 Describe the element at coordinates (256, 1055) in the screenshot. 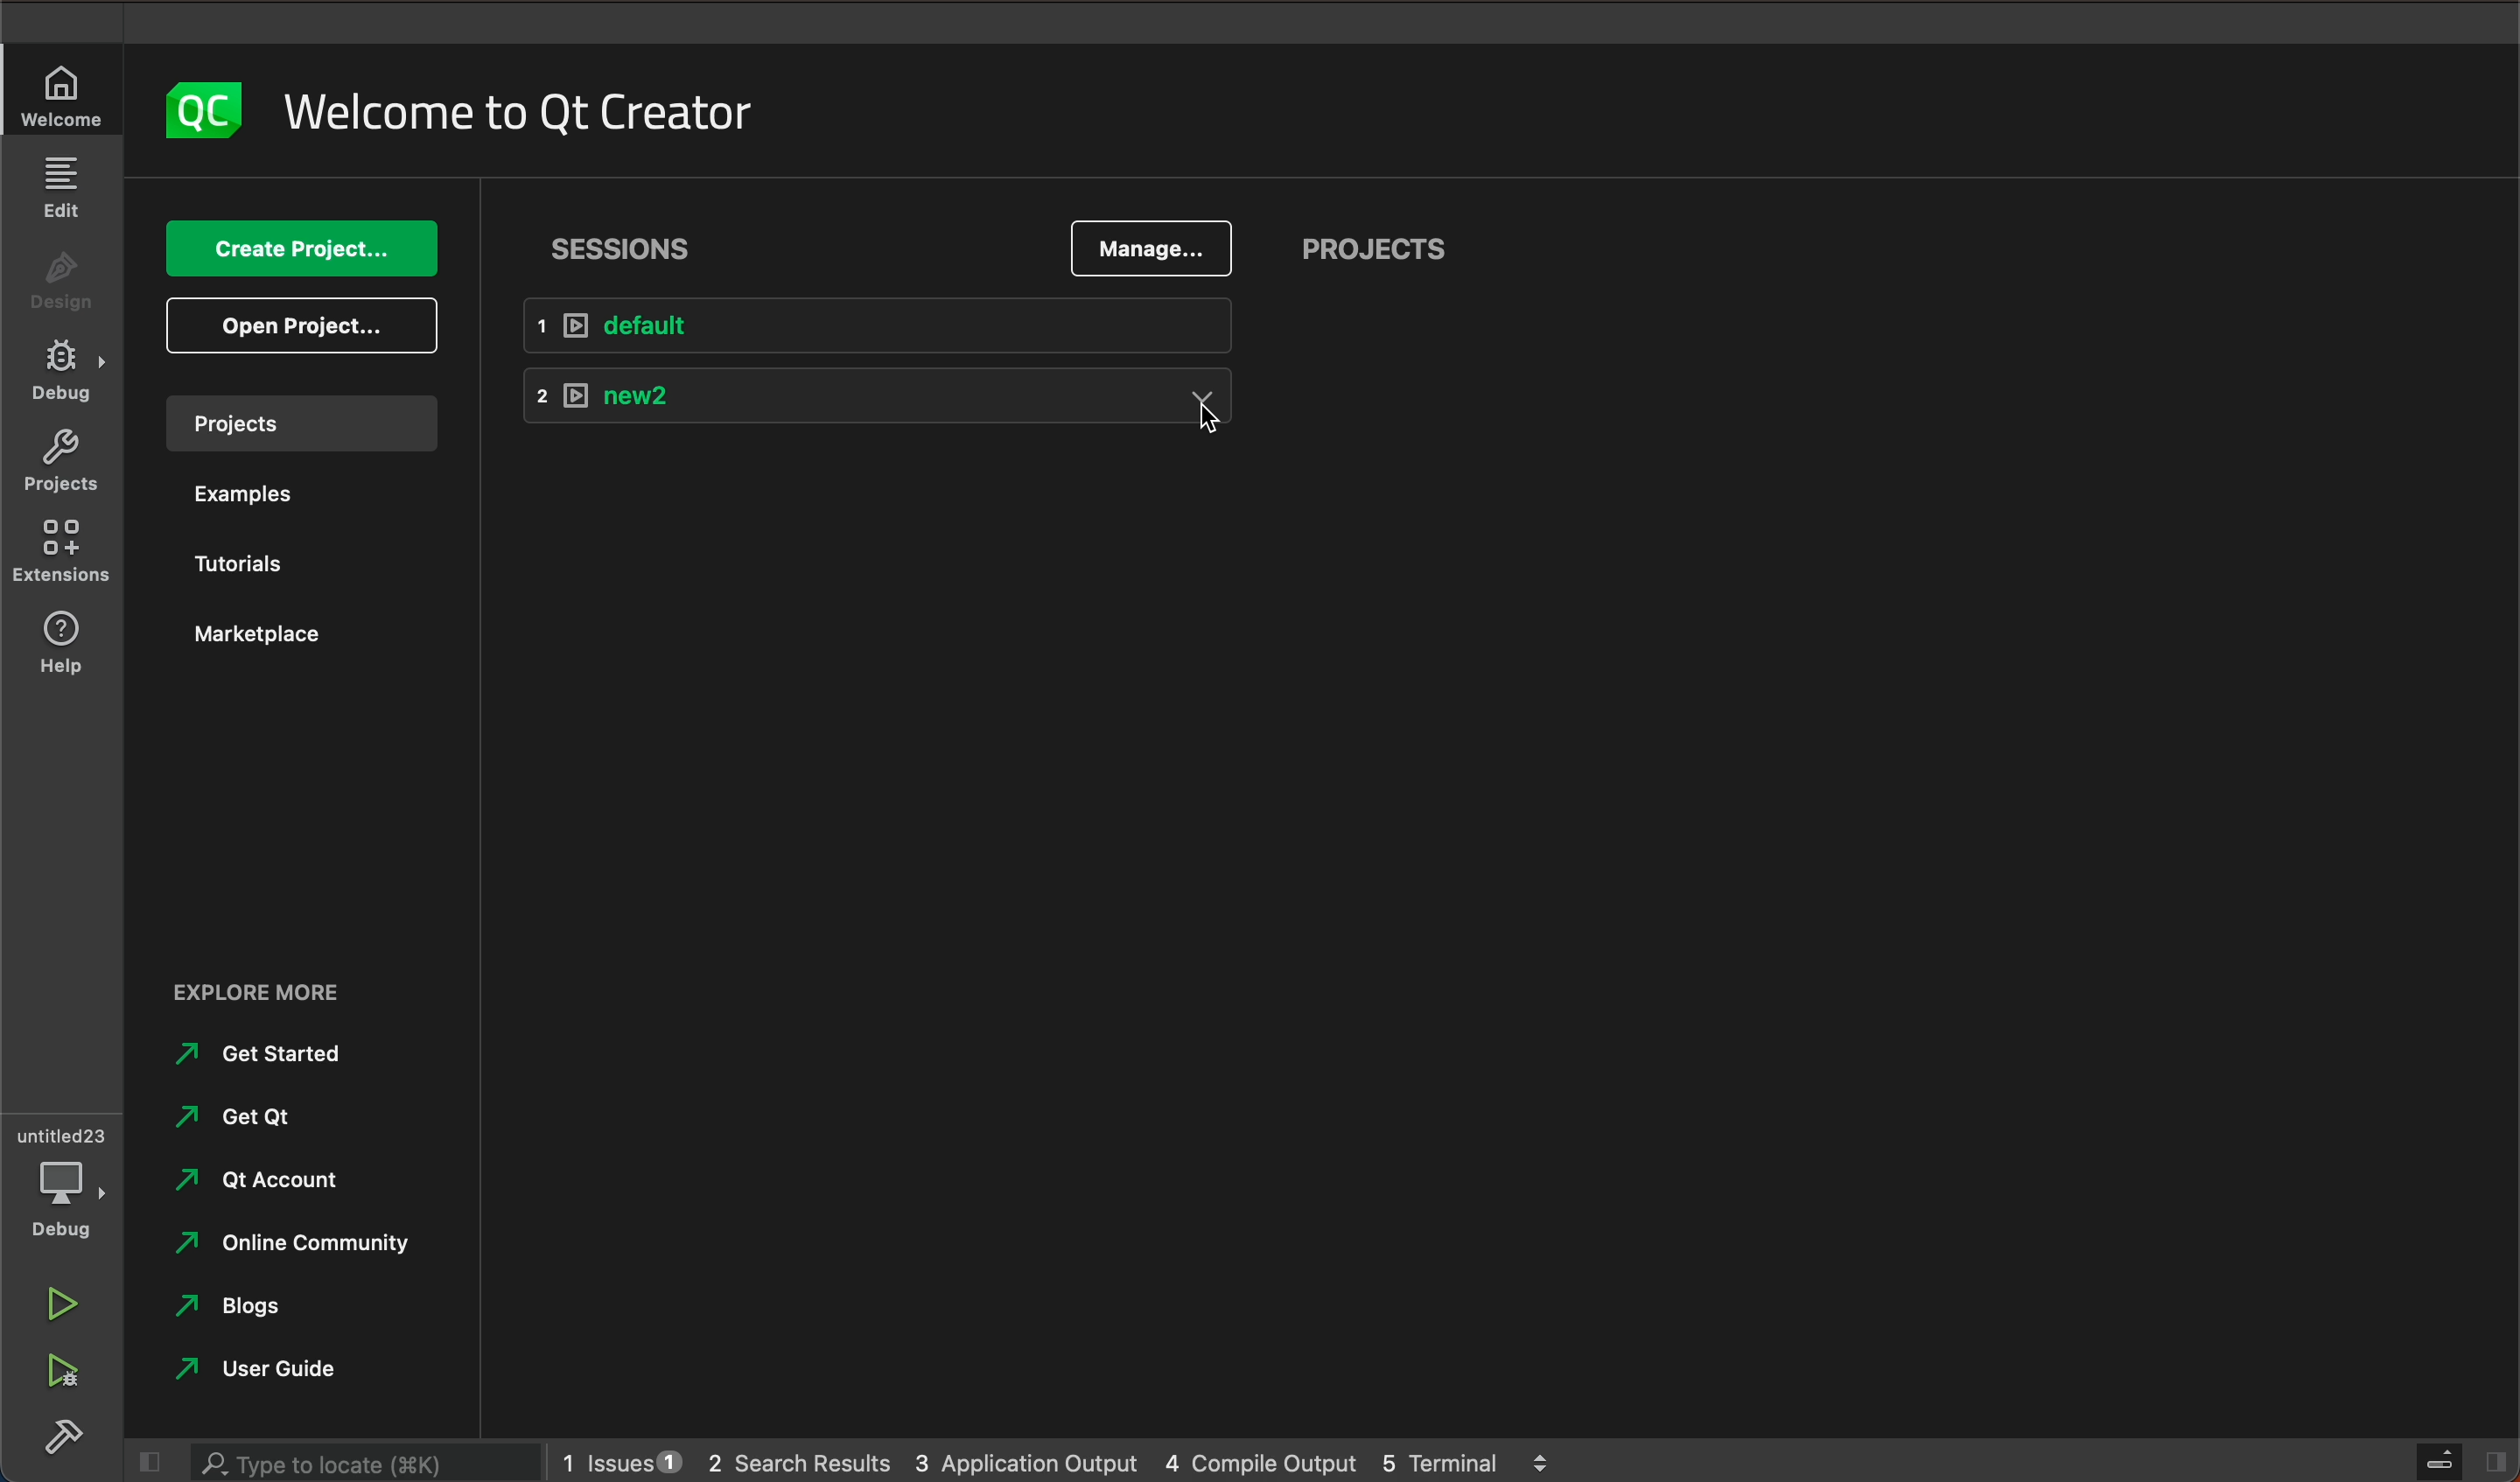

I see `get started` at that location.